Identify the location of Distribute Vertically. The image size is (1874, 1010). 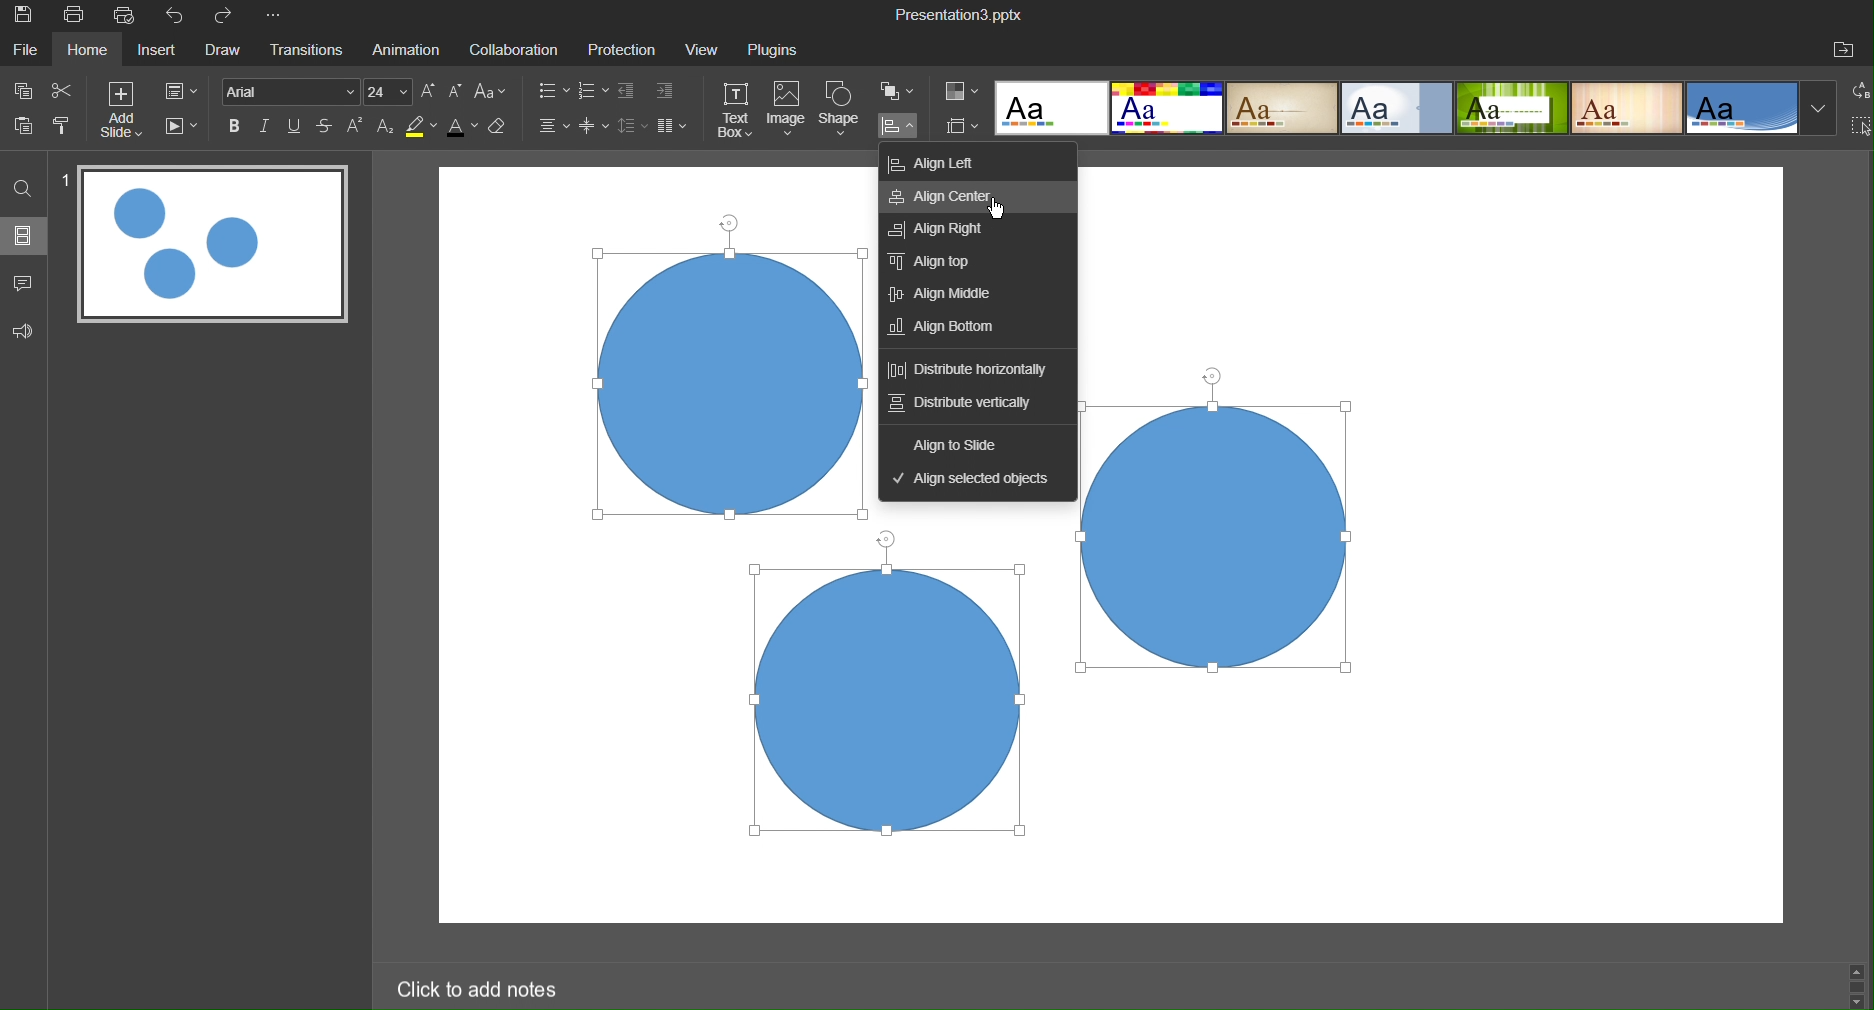
(963, 405).